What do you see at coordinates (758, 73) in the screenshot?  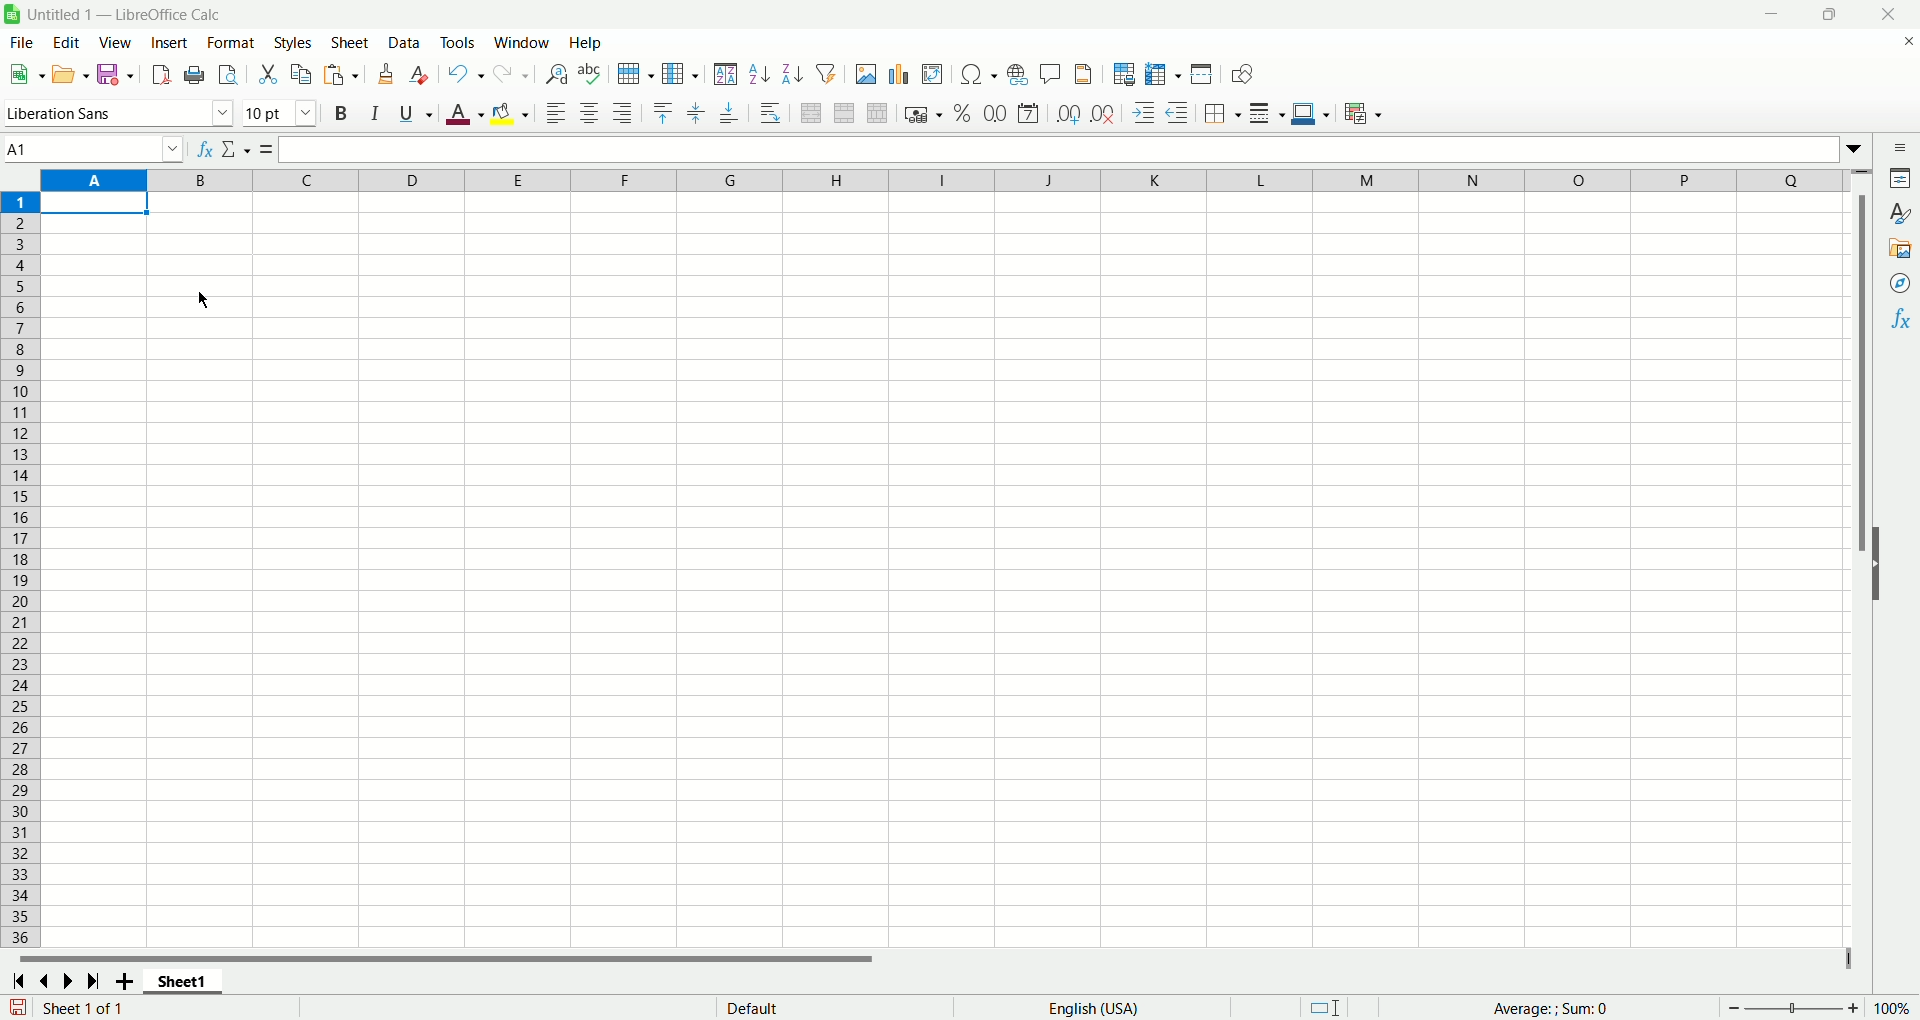 I see `sort ascending` at bounding box center [758, 73].